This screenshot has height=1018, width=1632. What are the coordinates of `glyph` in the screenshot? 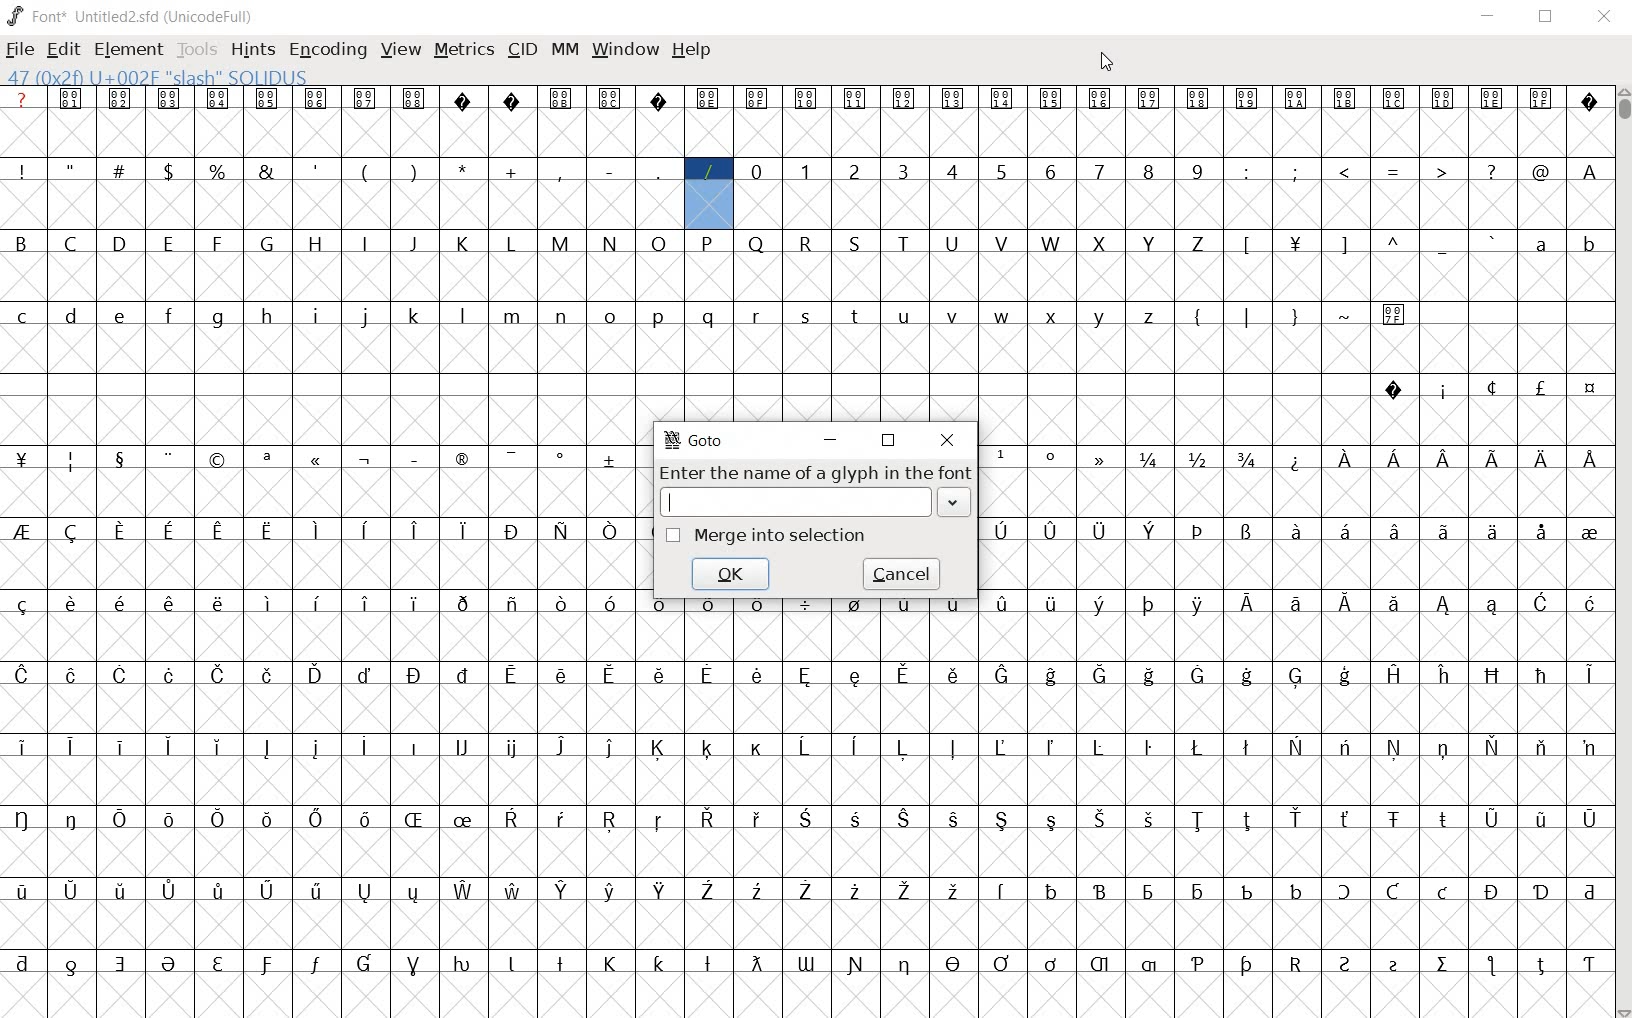 It's located at (510, 244).